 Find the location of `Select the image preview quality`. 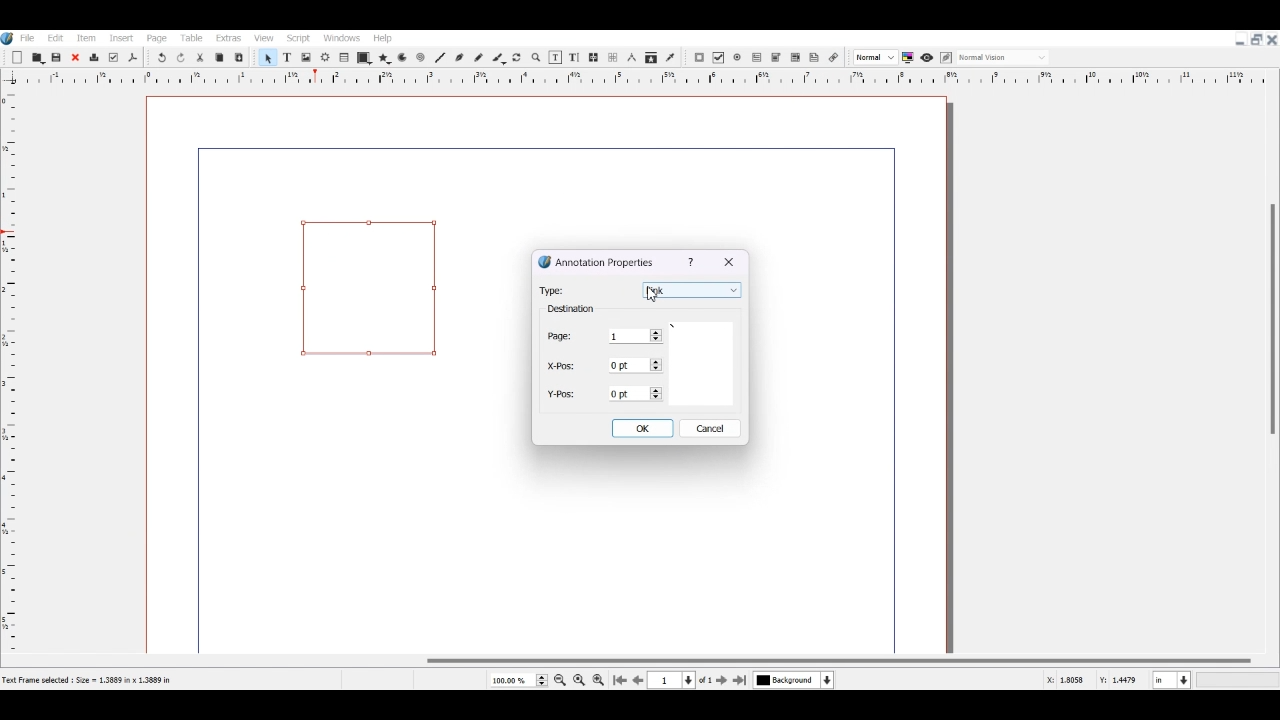

Select the image preview quality is located at coordinates (874, 57).